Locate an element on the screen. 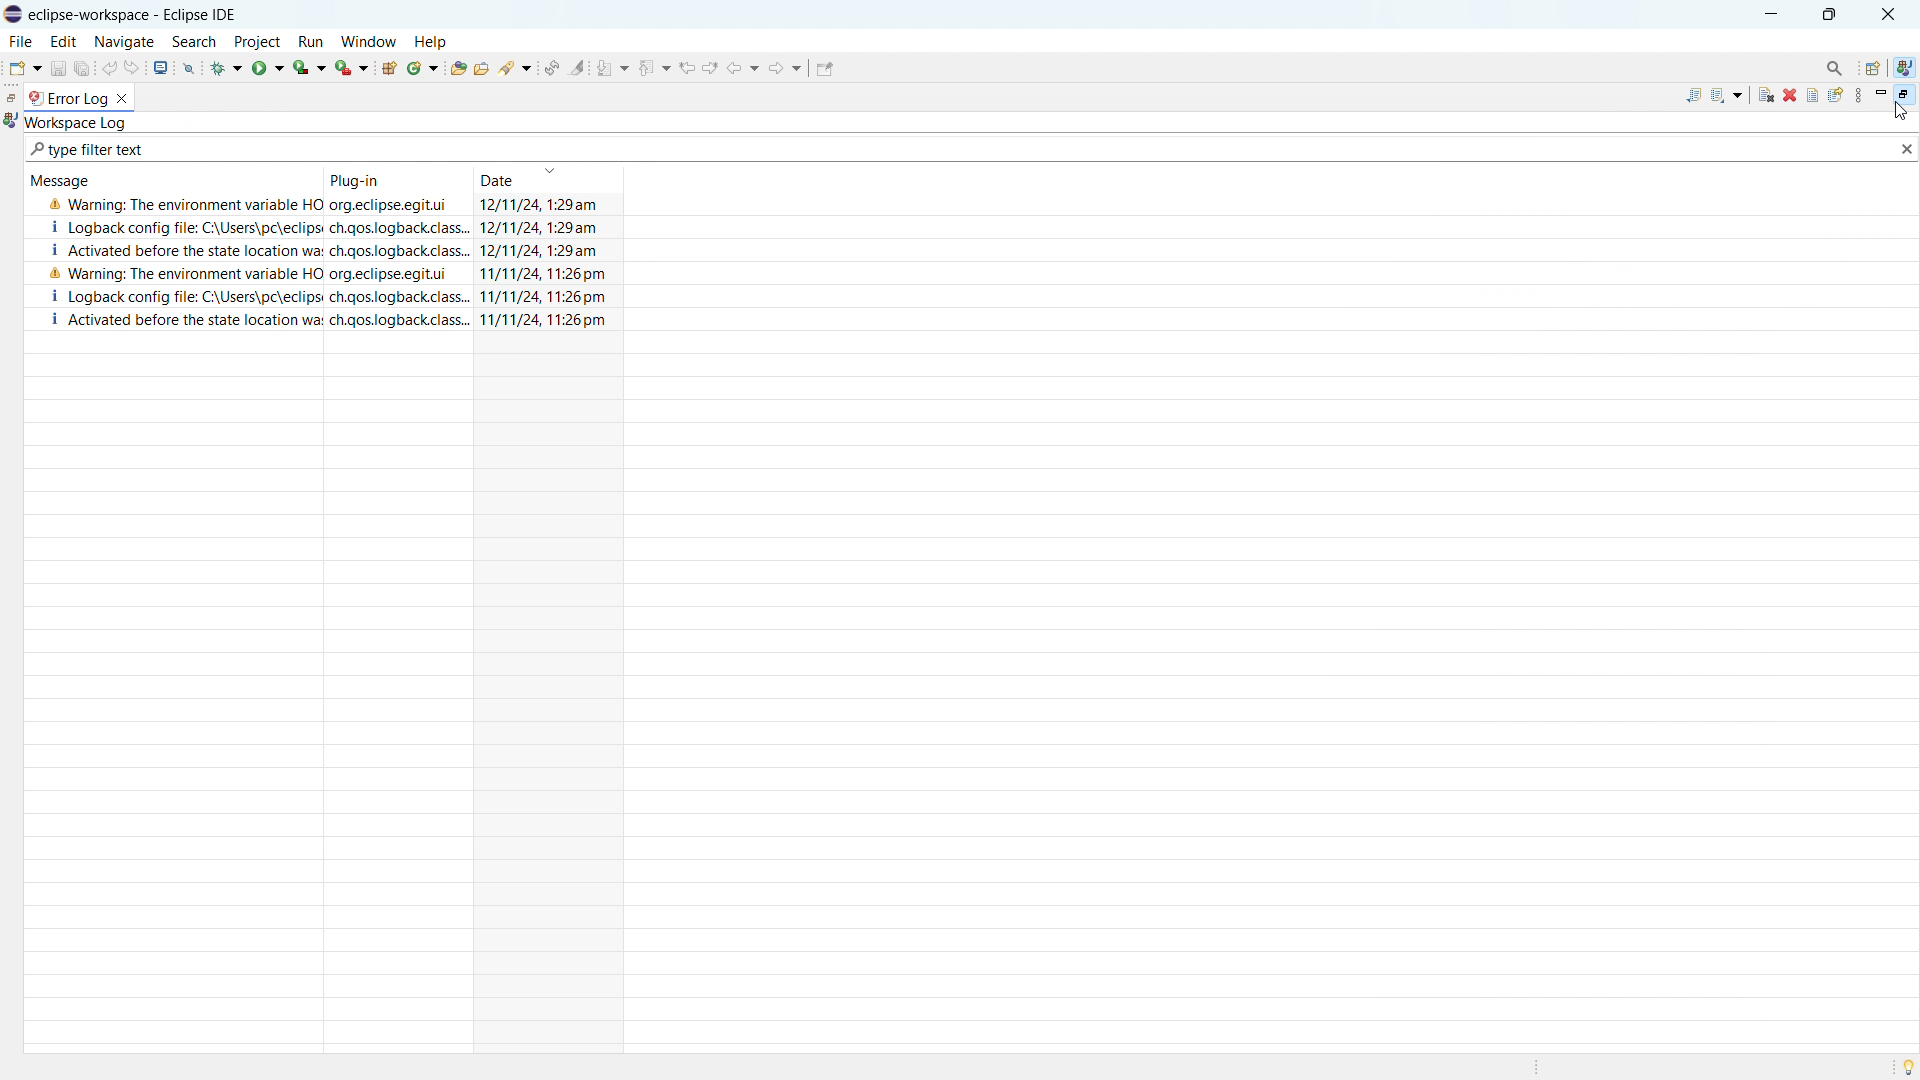 This screenshot has width=1920, height=1080. open perspective is located at coordinates (1871, 69).